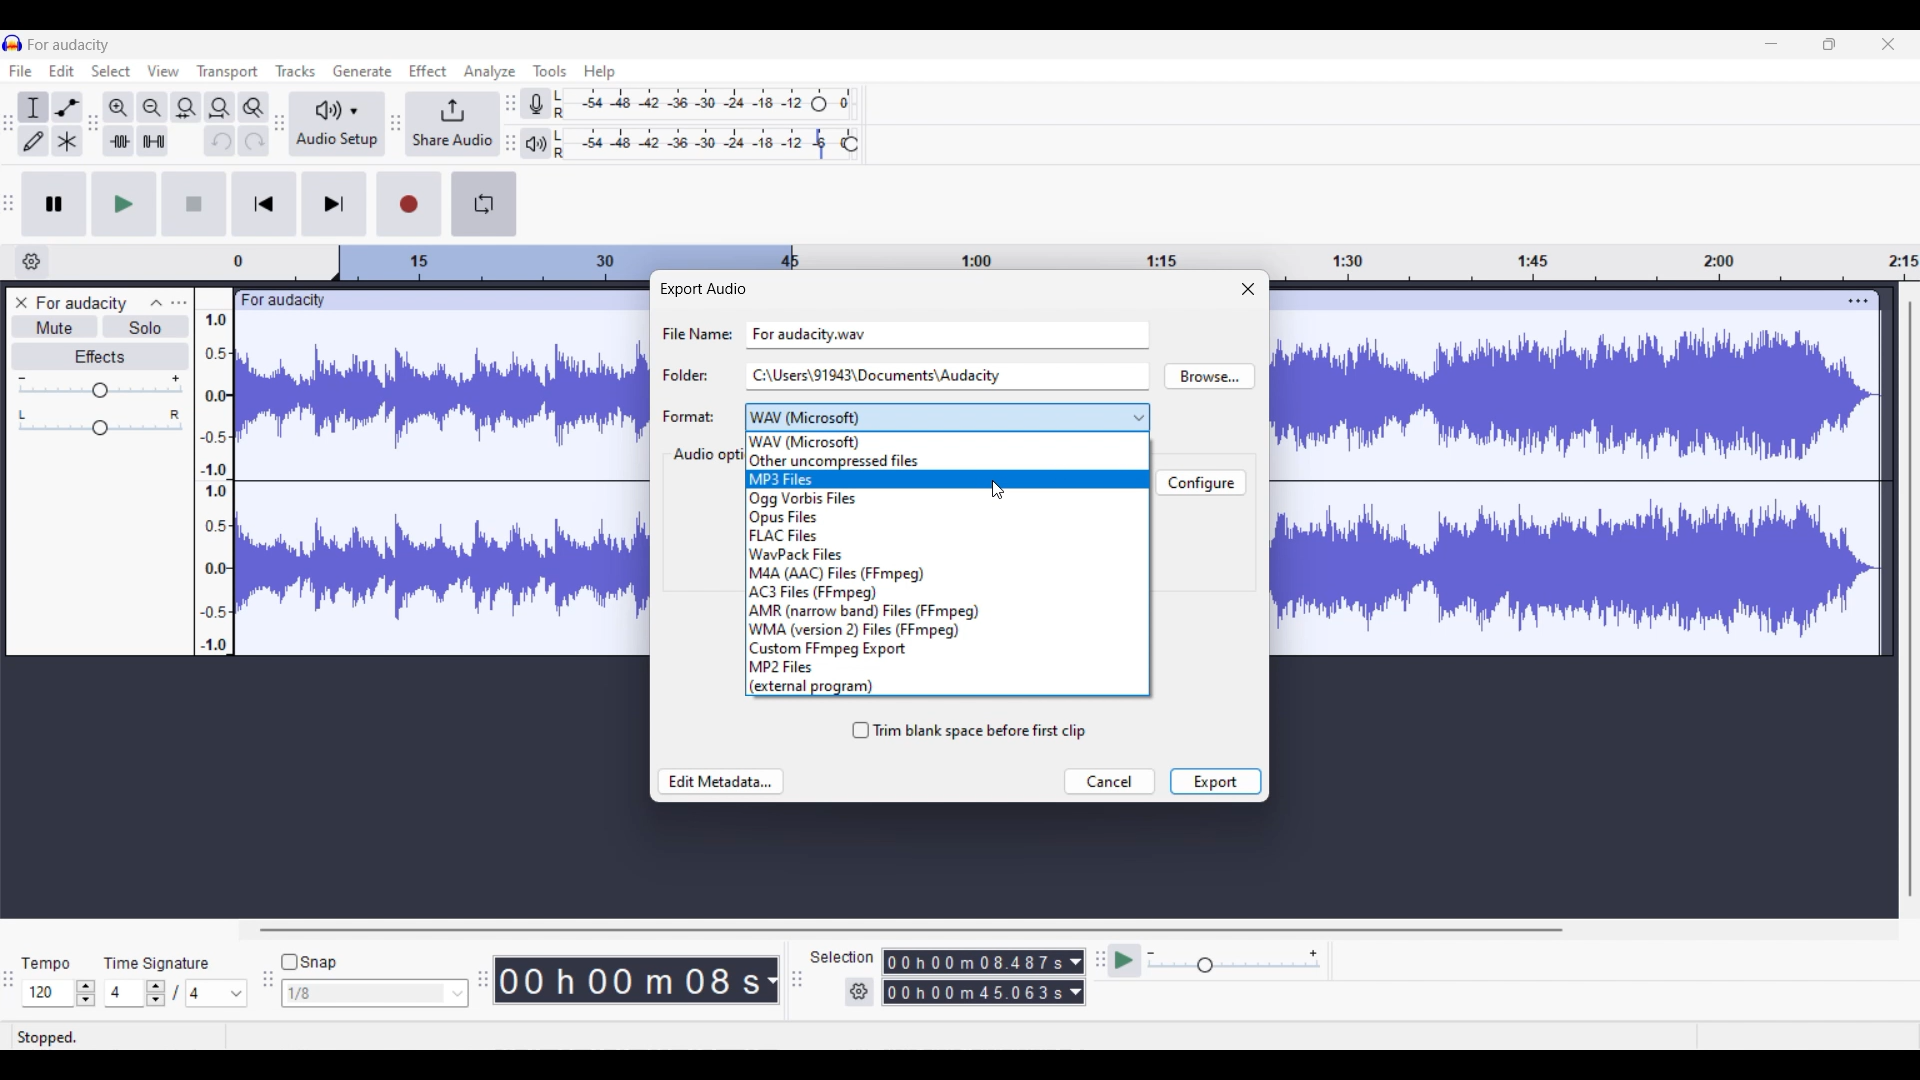  I want to click on Input time signature, so click(123, 993).